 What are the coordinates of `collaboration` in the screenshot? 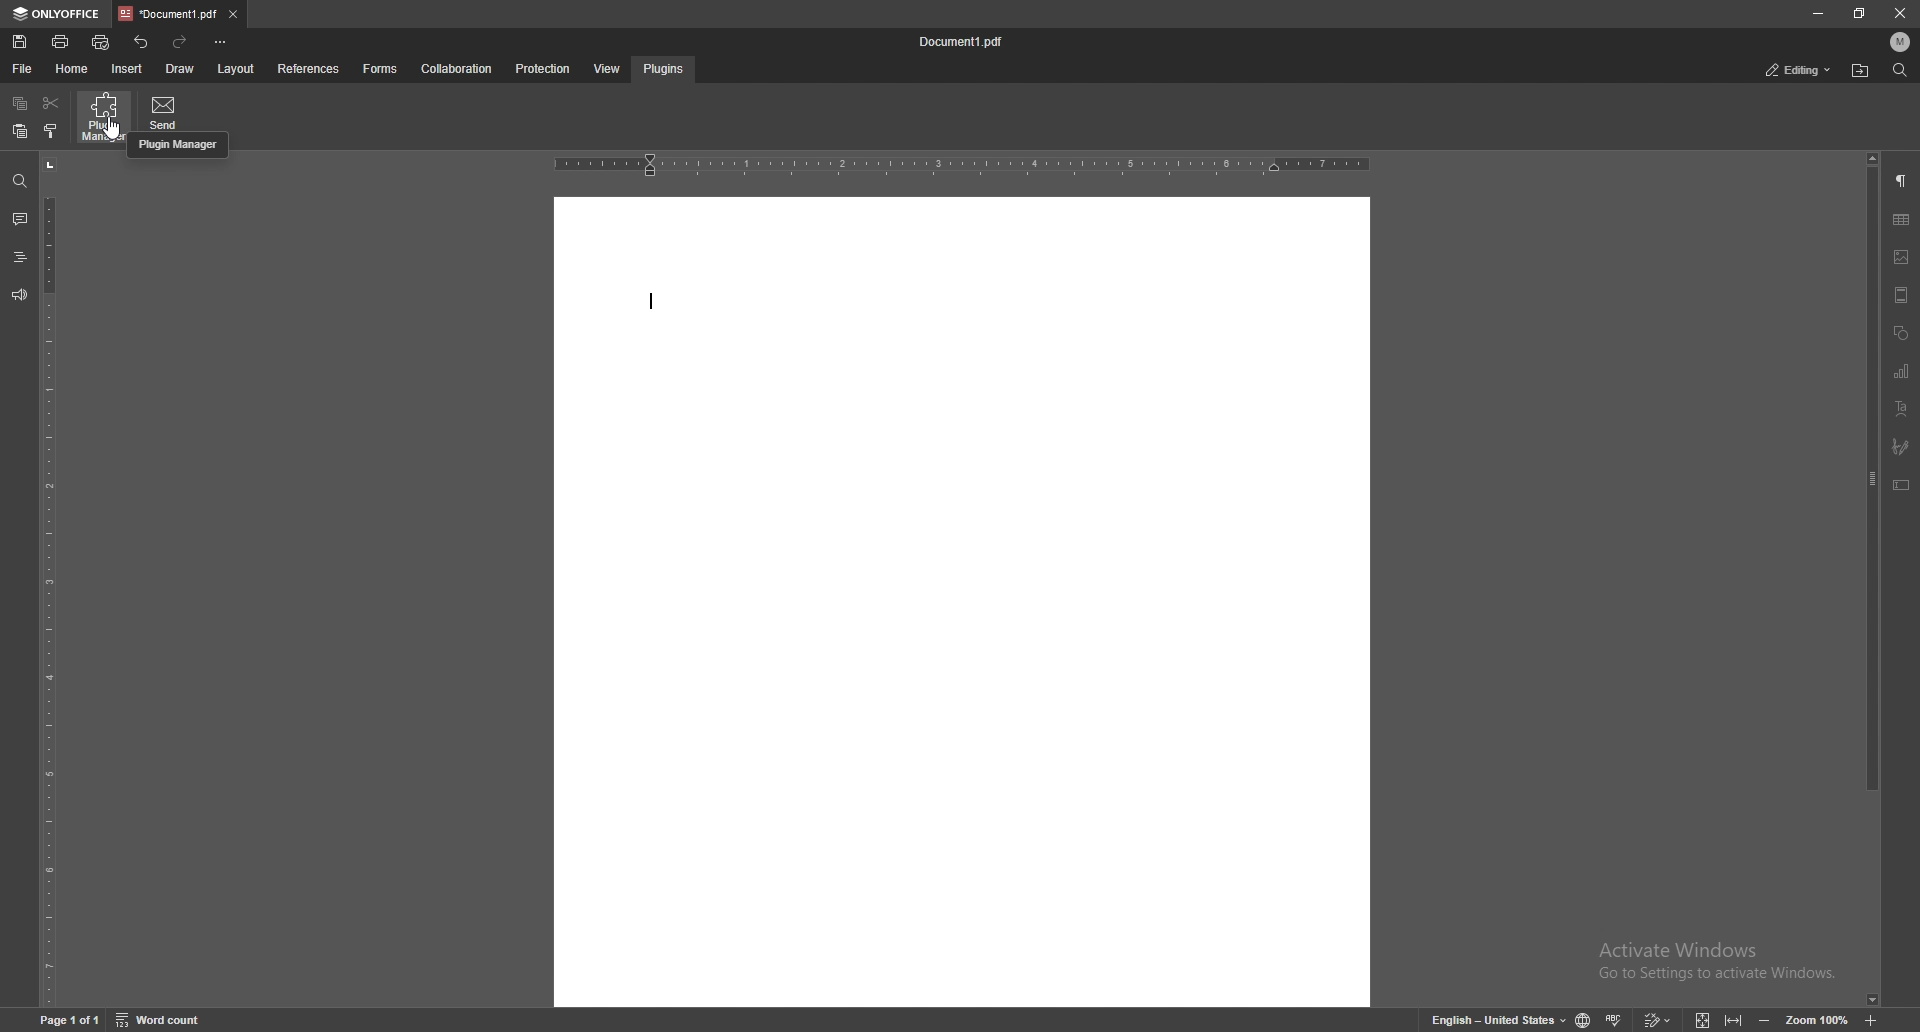 It's located at (457, 69).